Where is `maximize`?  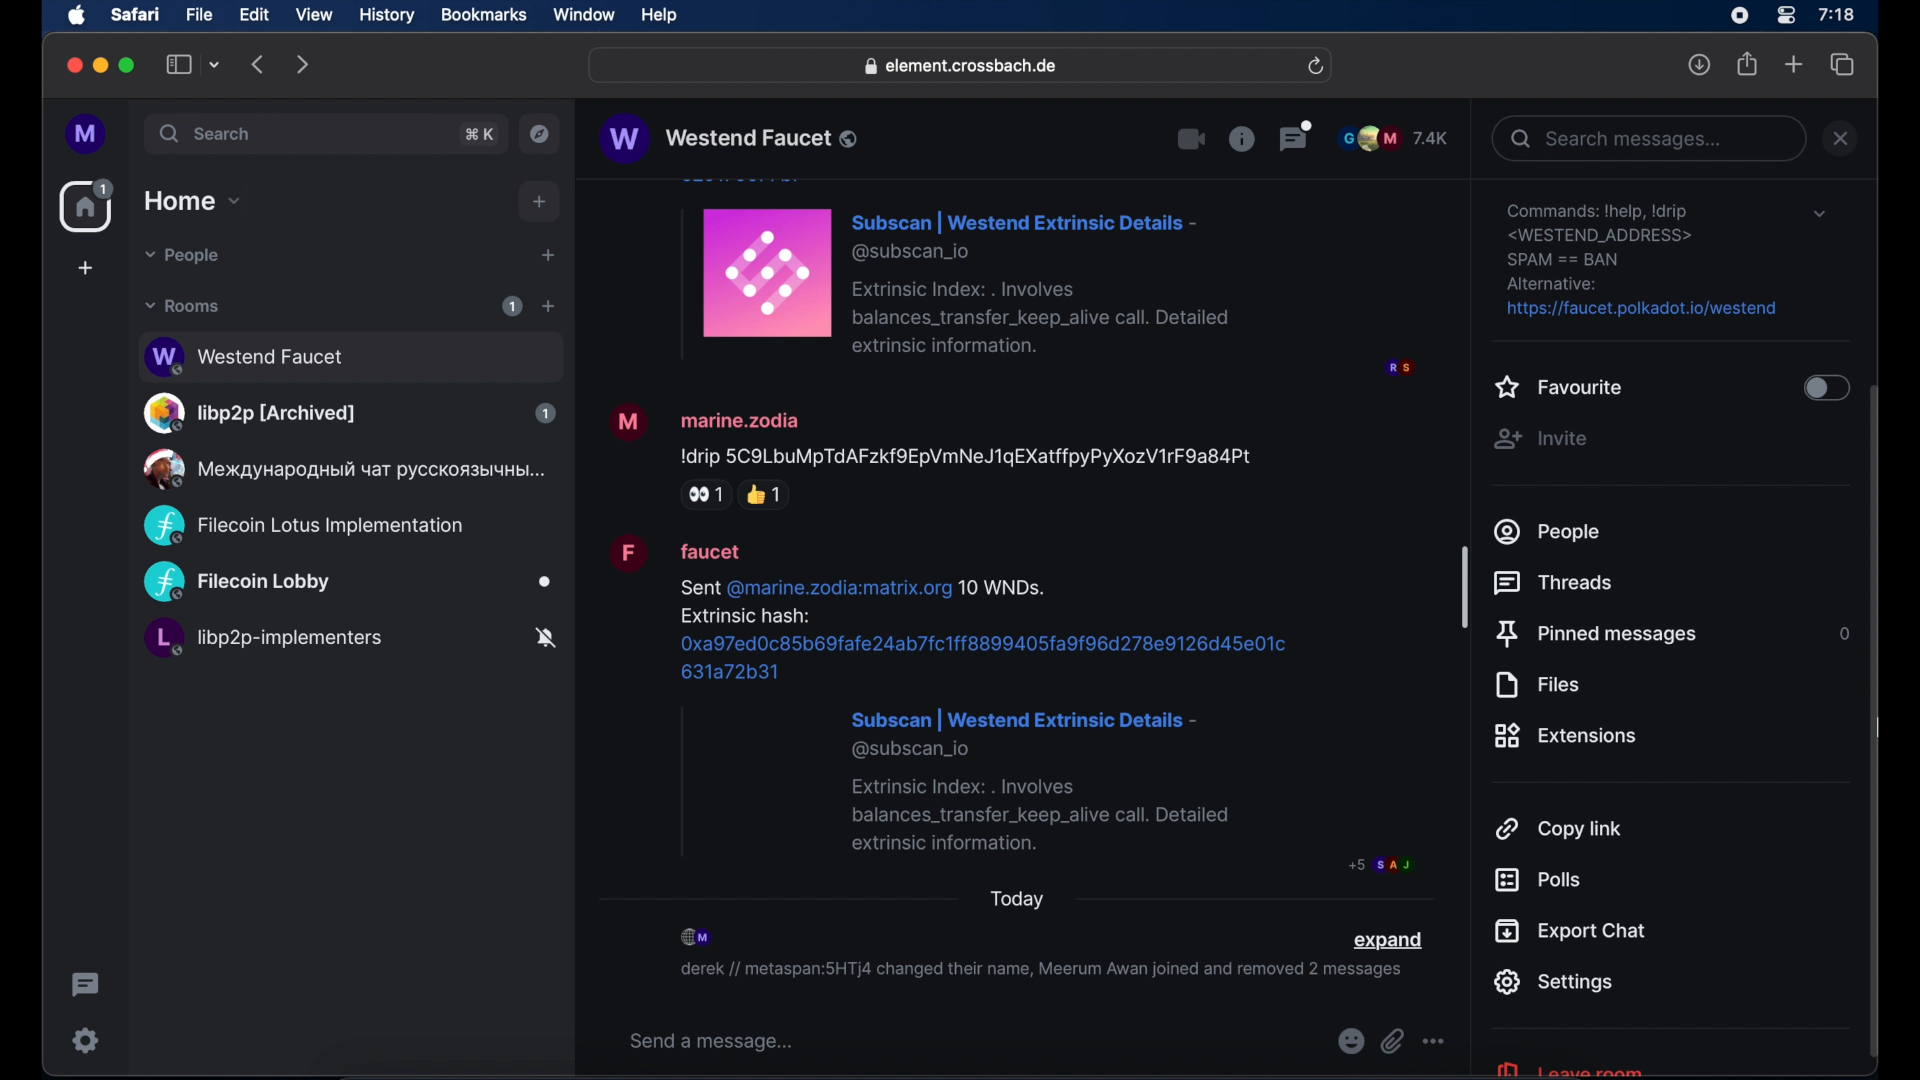 maximize is located at coordinates (129, 65).